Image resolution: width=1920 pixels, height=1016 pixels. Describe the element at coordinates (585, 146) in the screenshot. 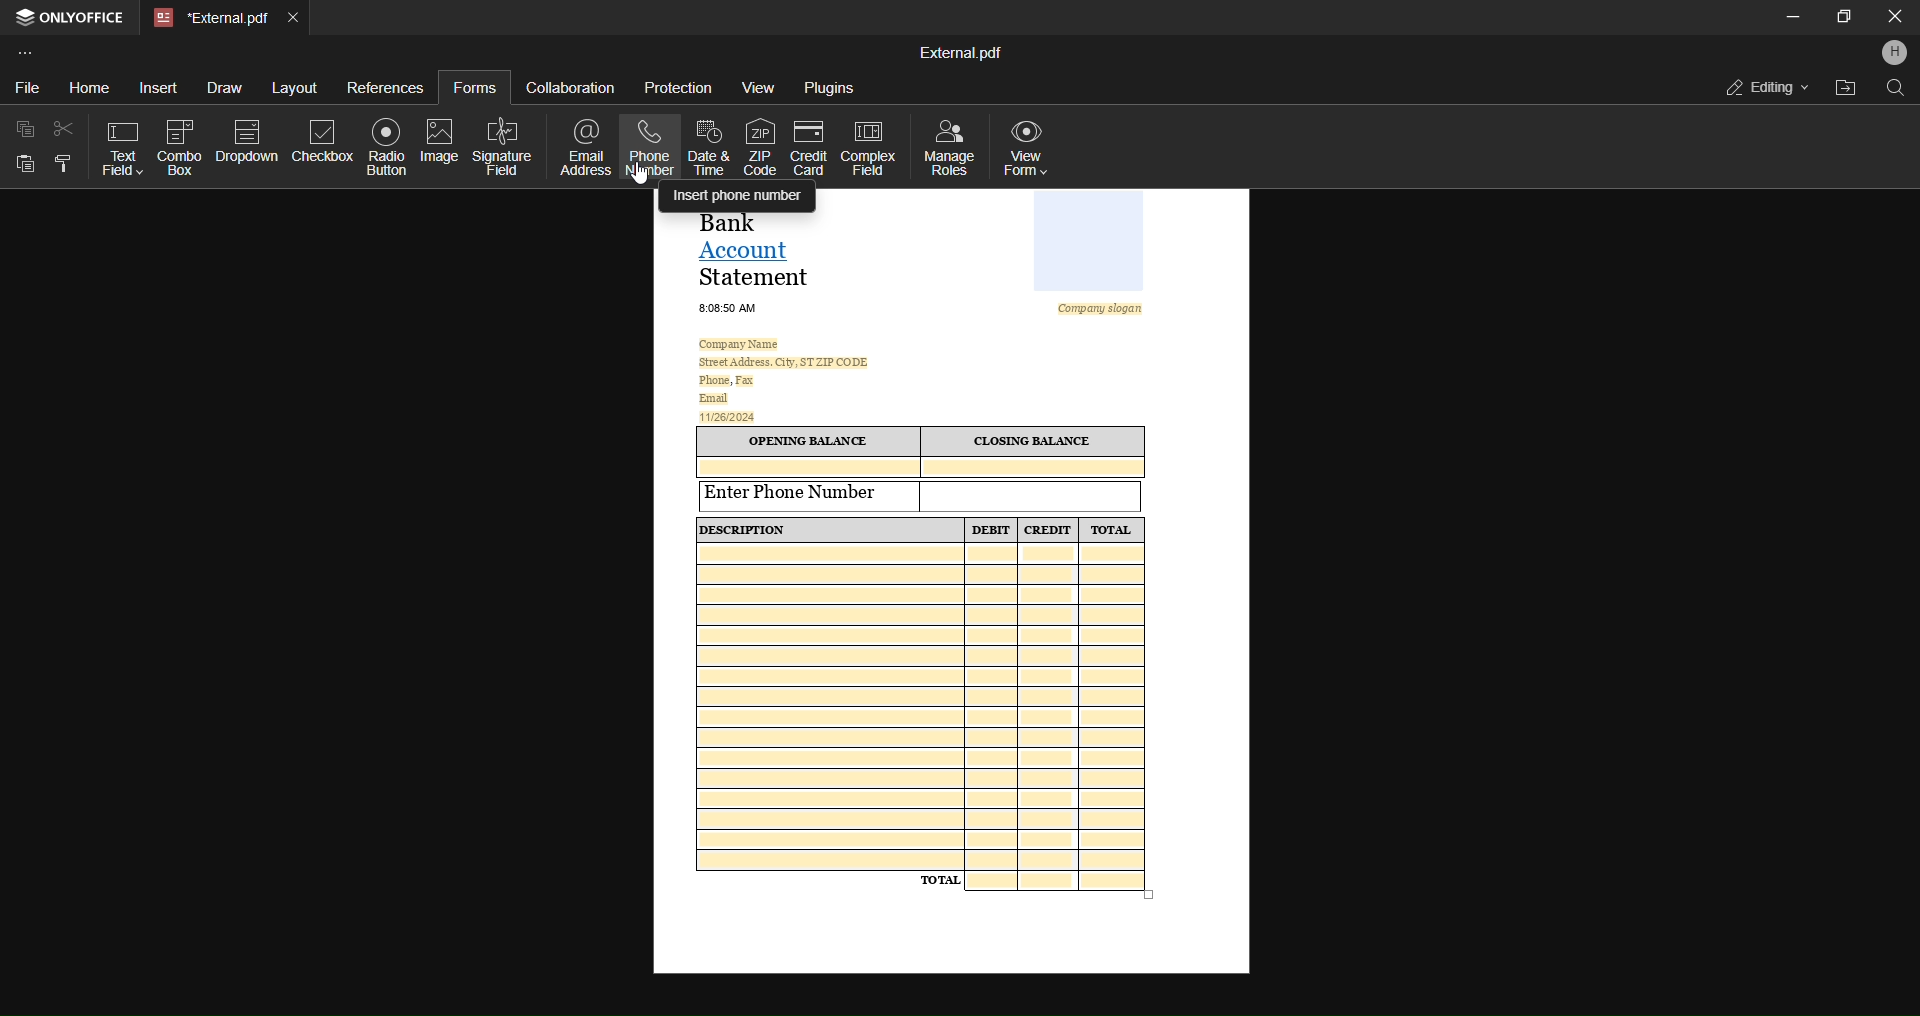

I see `email address` at that location.